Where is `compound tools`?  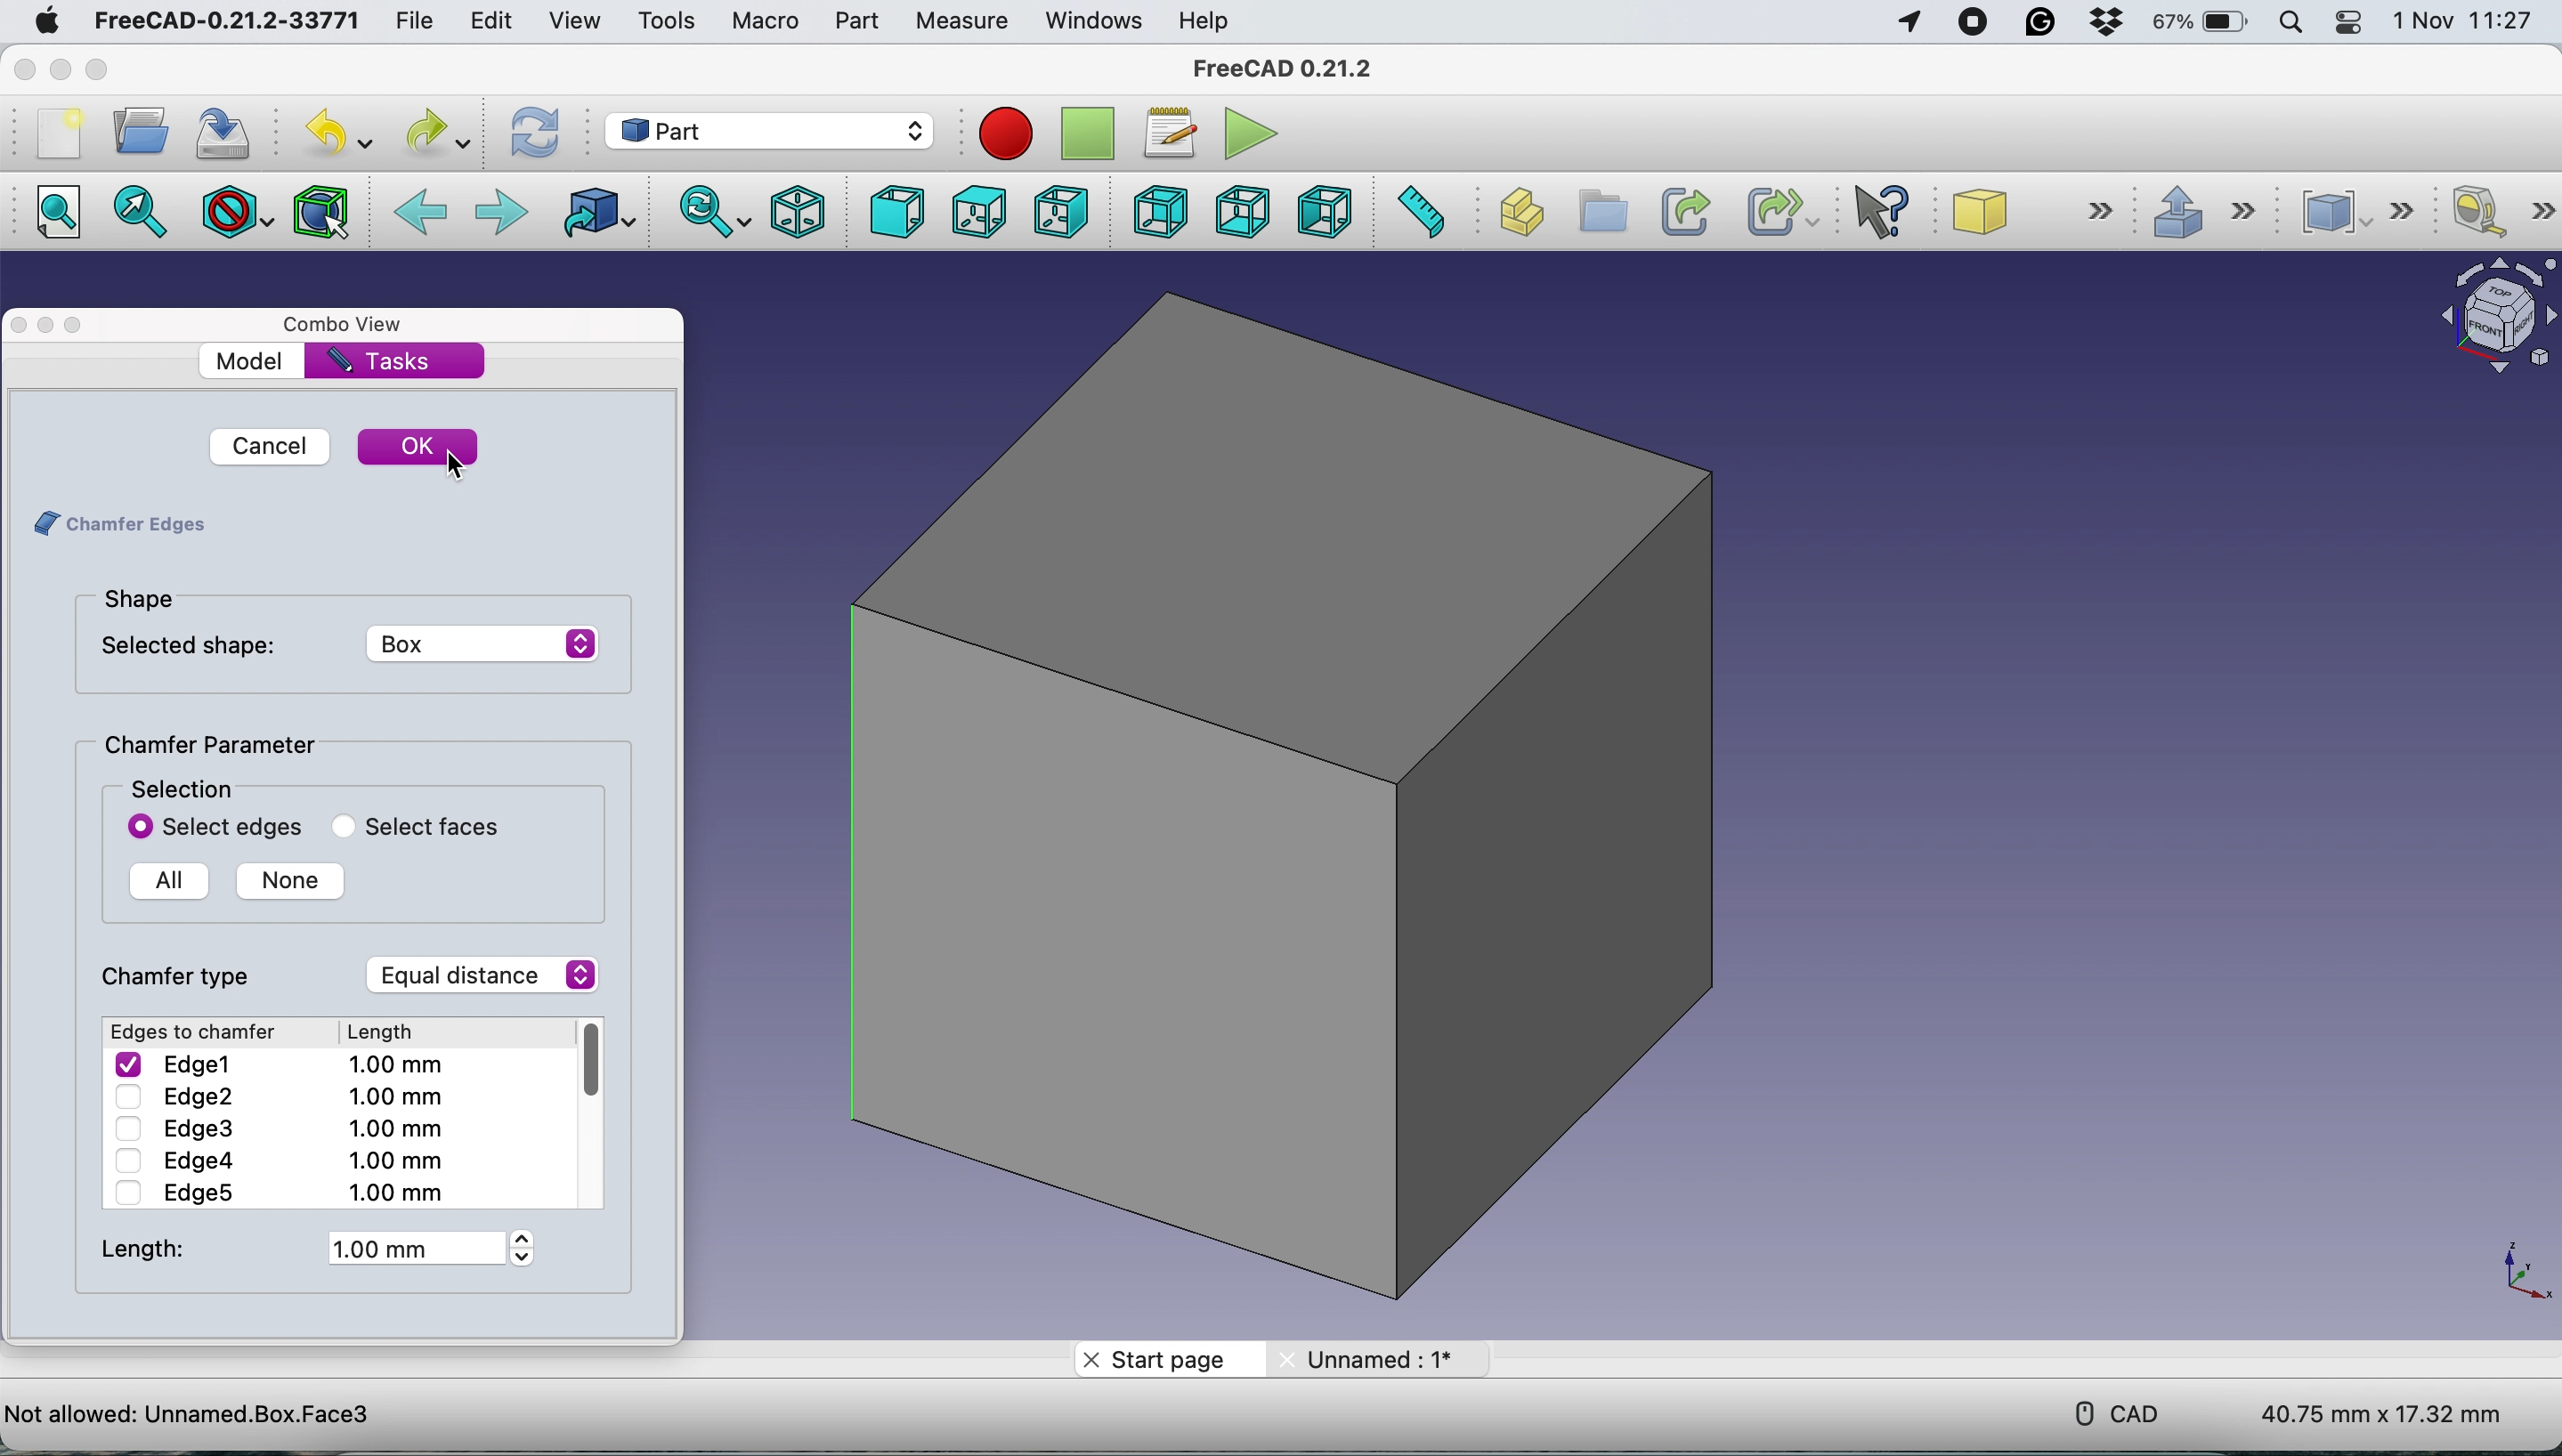
compound tools is located at coordinates (2350, 211).